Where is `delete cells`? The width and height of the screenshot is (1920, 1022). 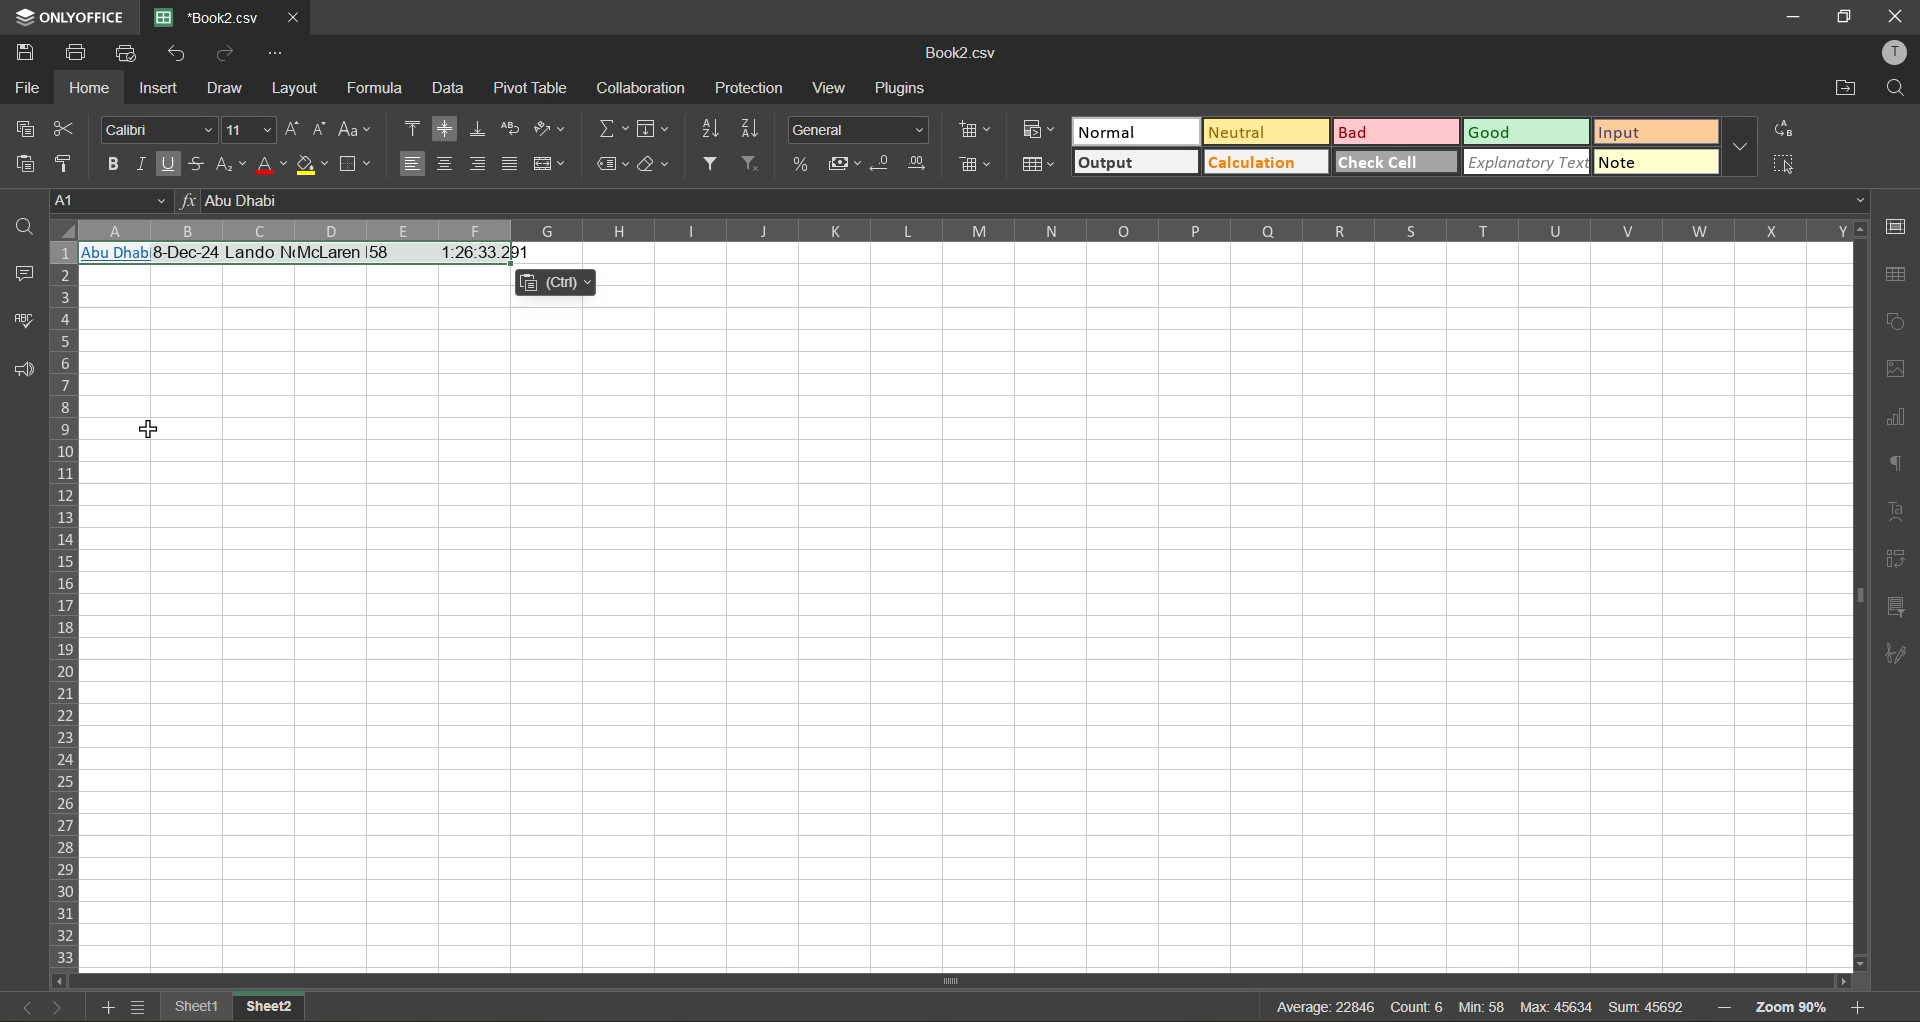 delete cells is located at coordinates (974, 167).